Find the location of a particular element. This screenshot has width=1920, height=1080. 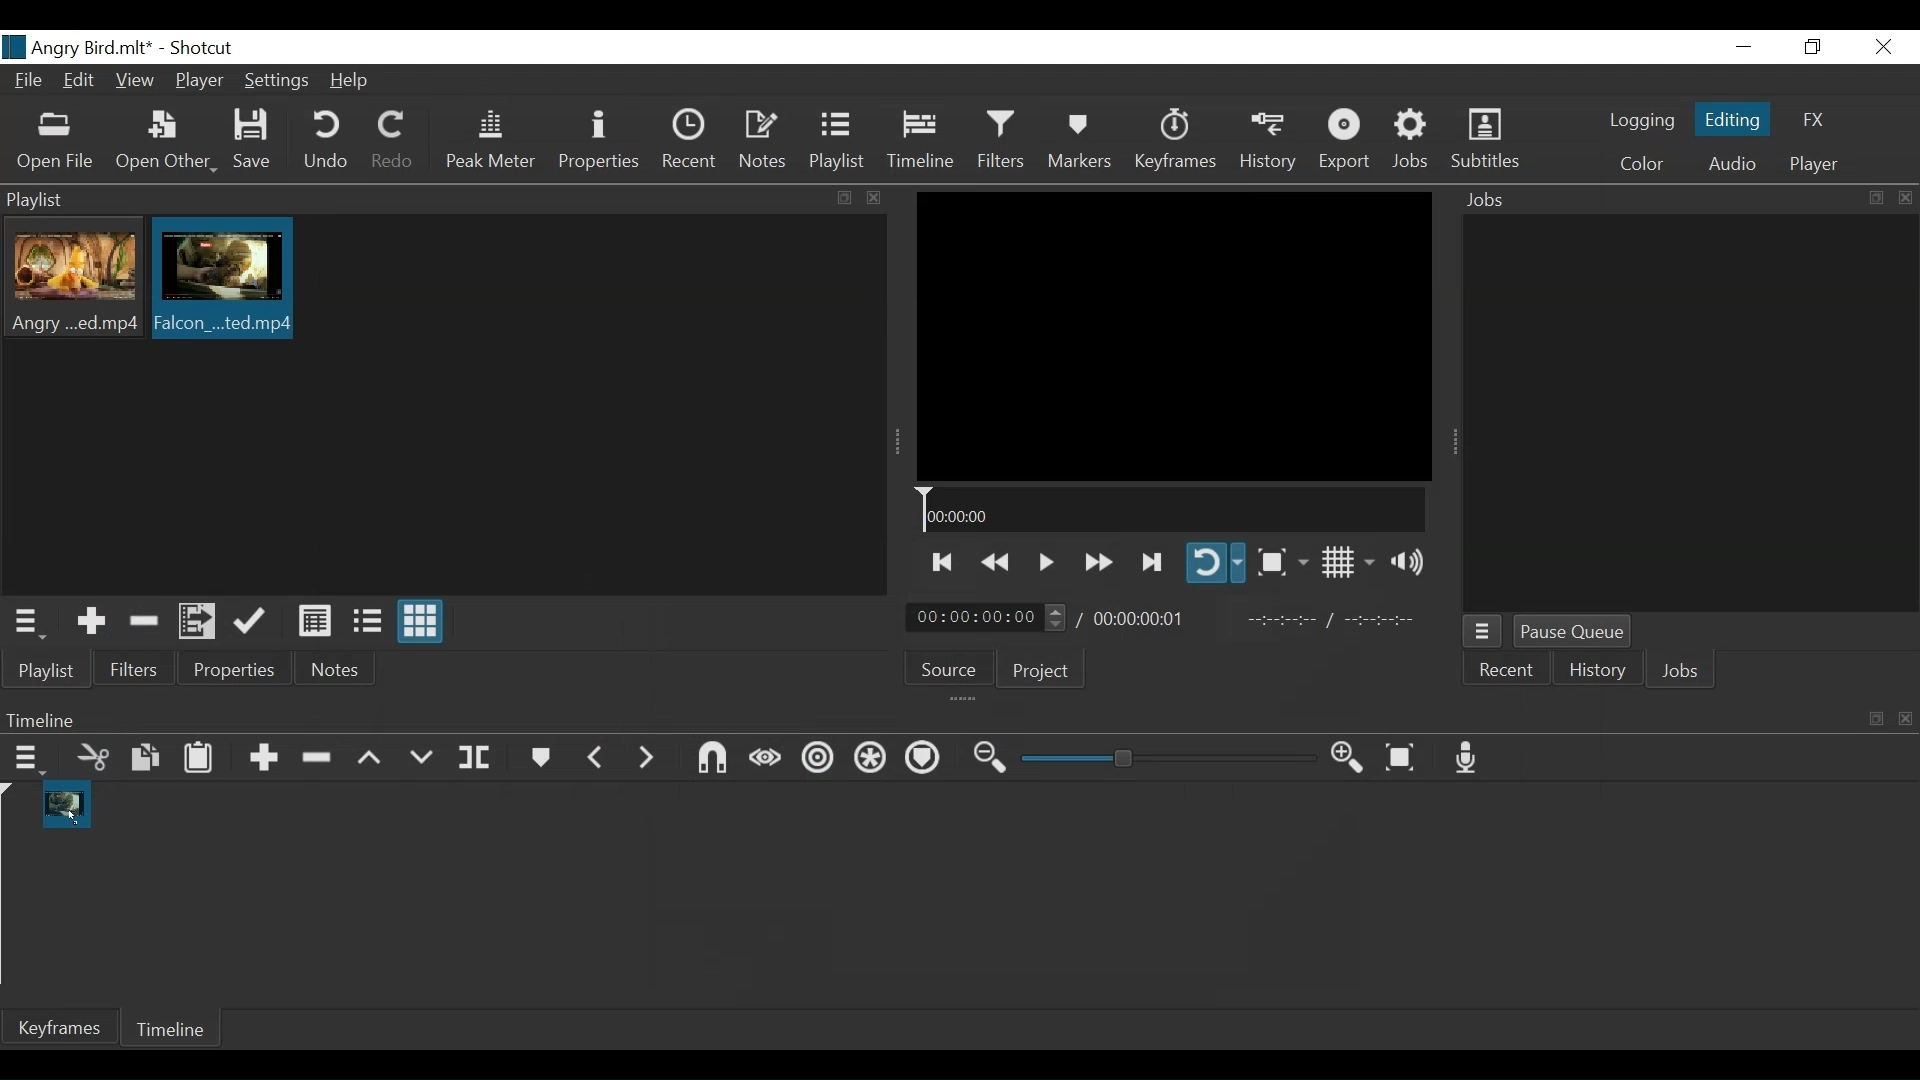

Player is located at coordinates (201, 83).